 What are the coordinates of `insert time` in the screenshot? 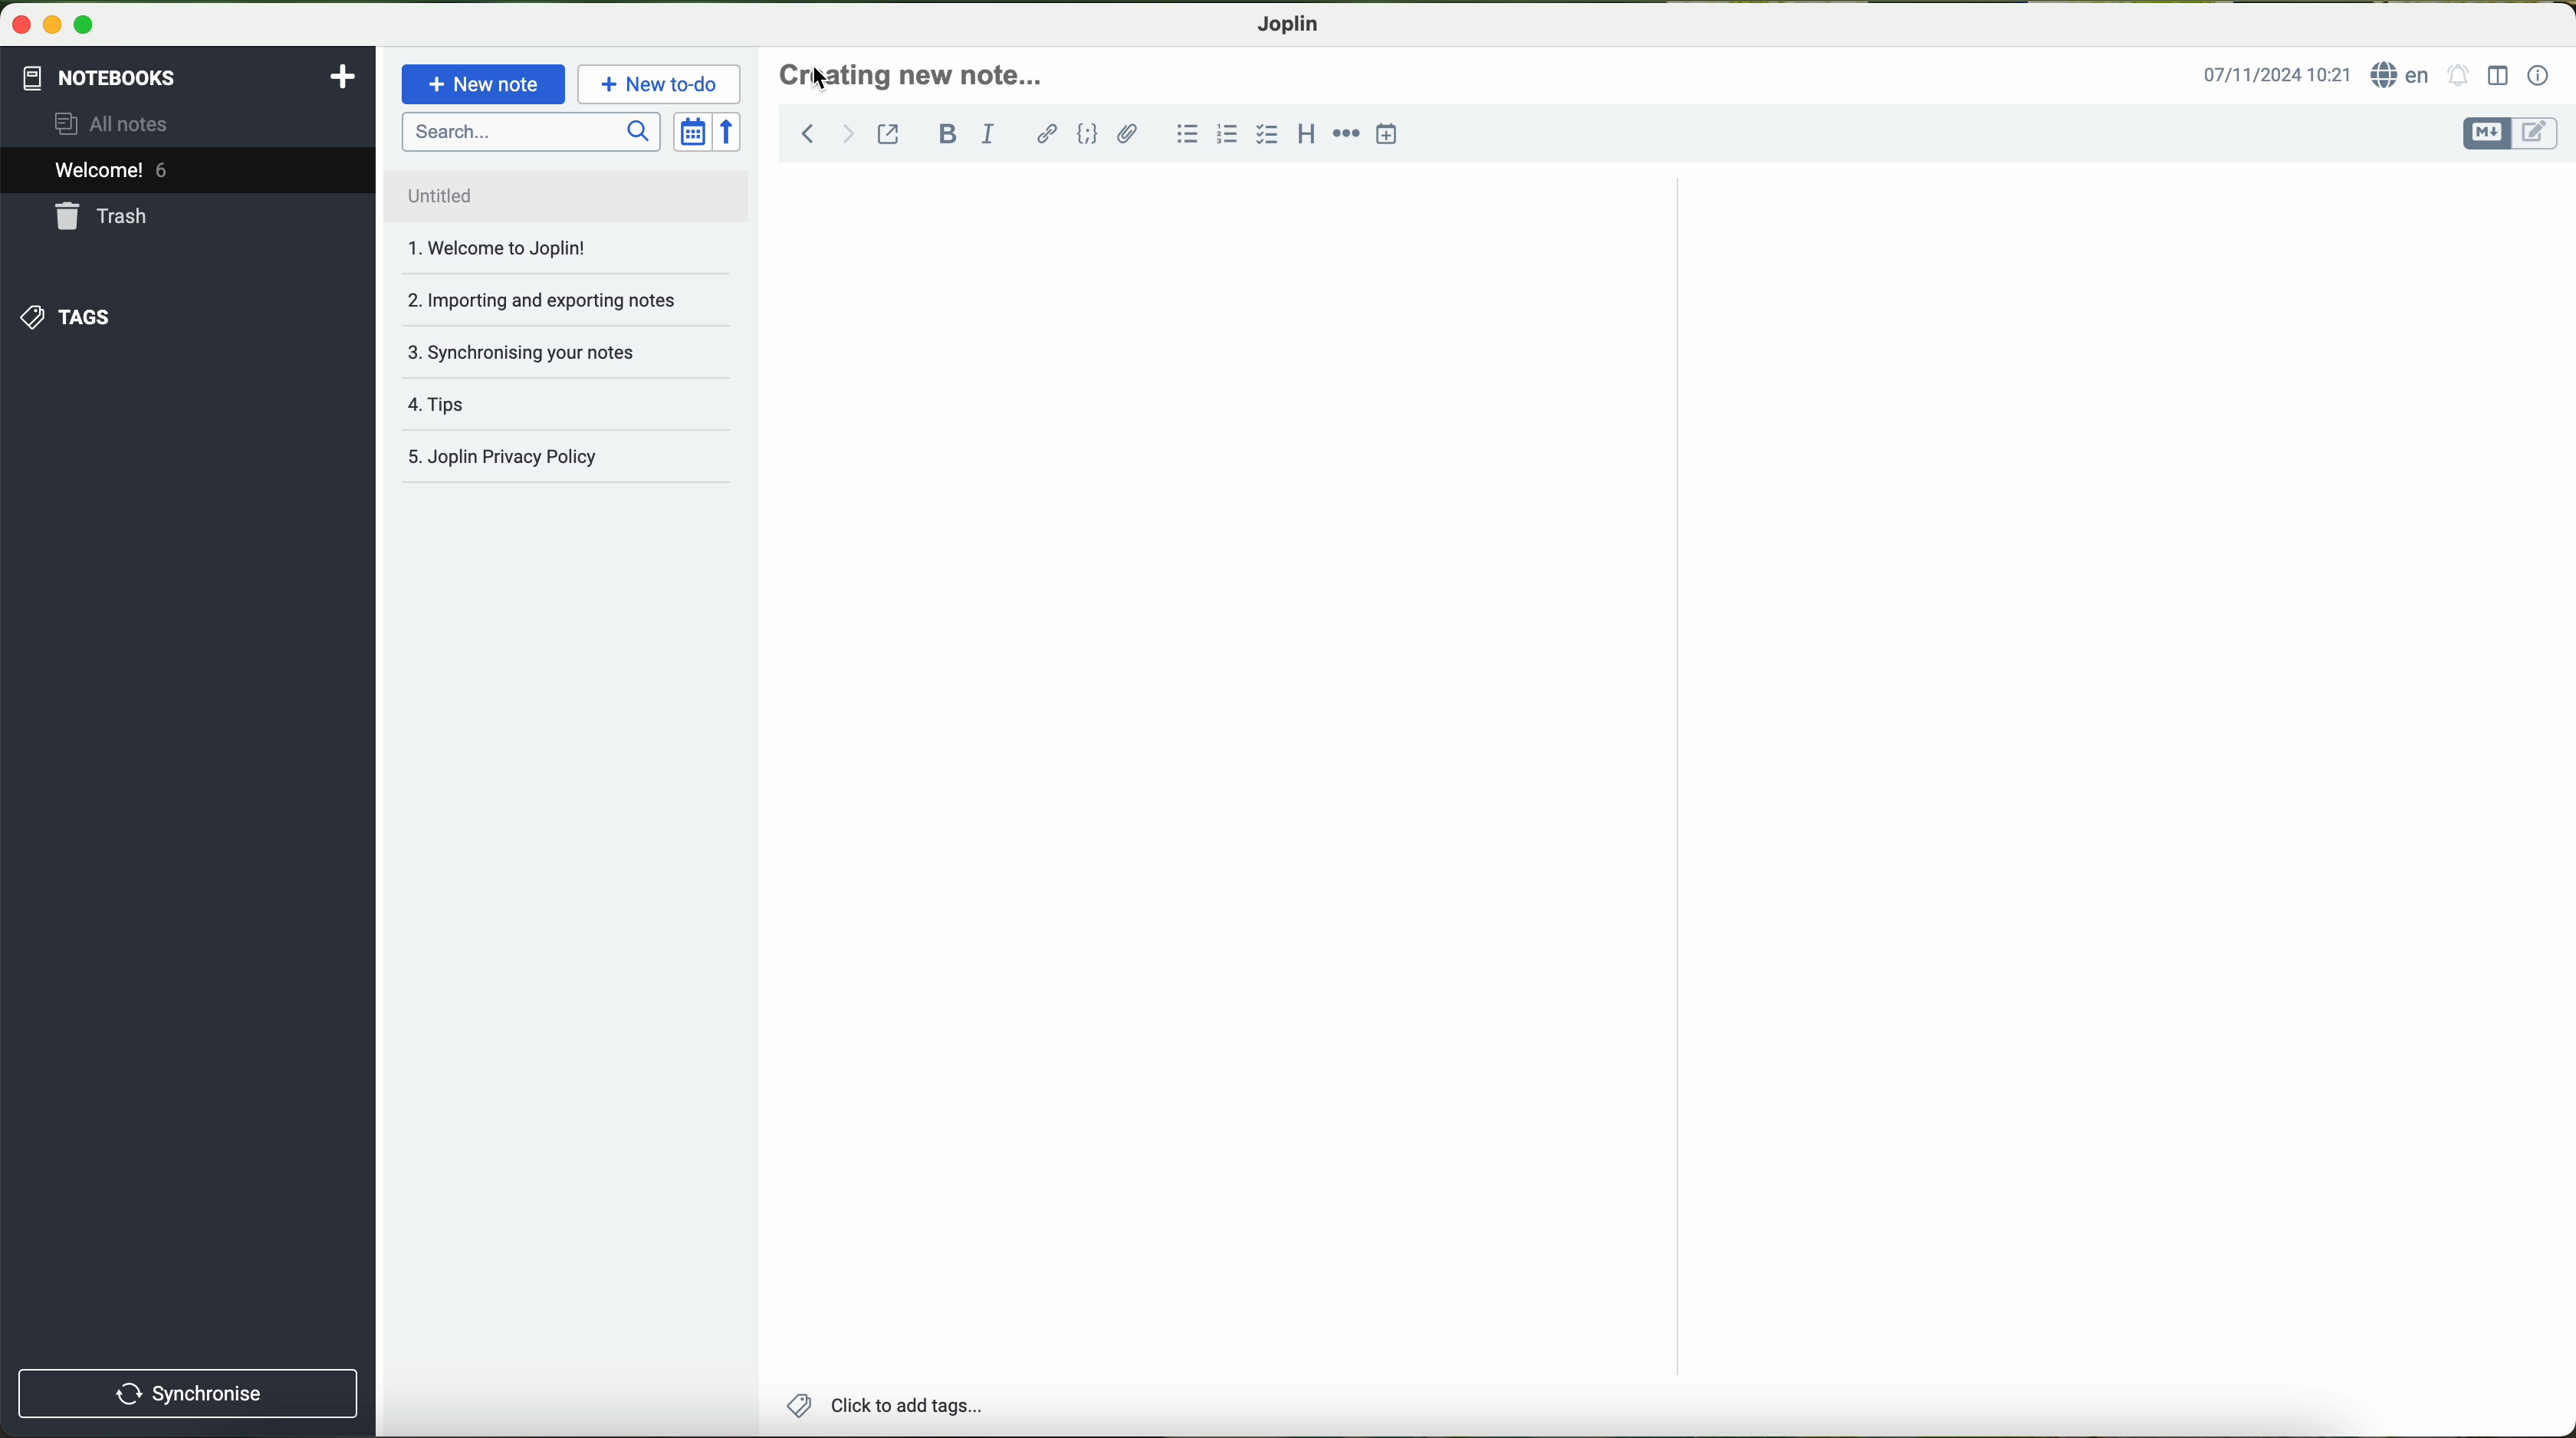 It's located at (1387, 134).